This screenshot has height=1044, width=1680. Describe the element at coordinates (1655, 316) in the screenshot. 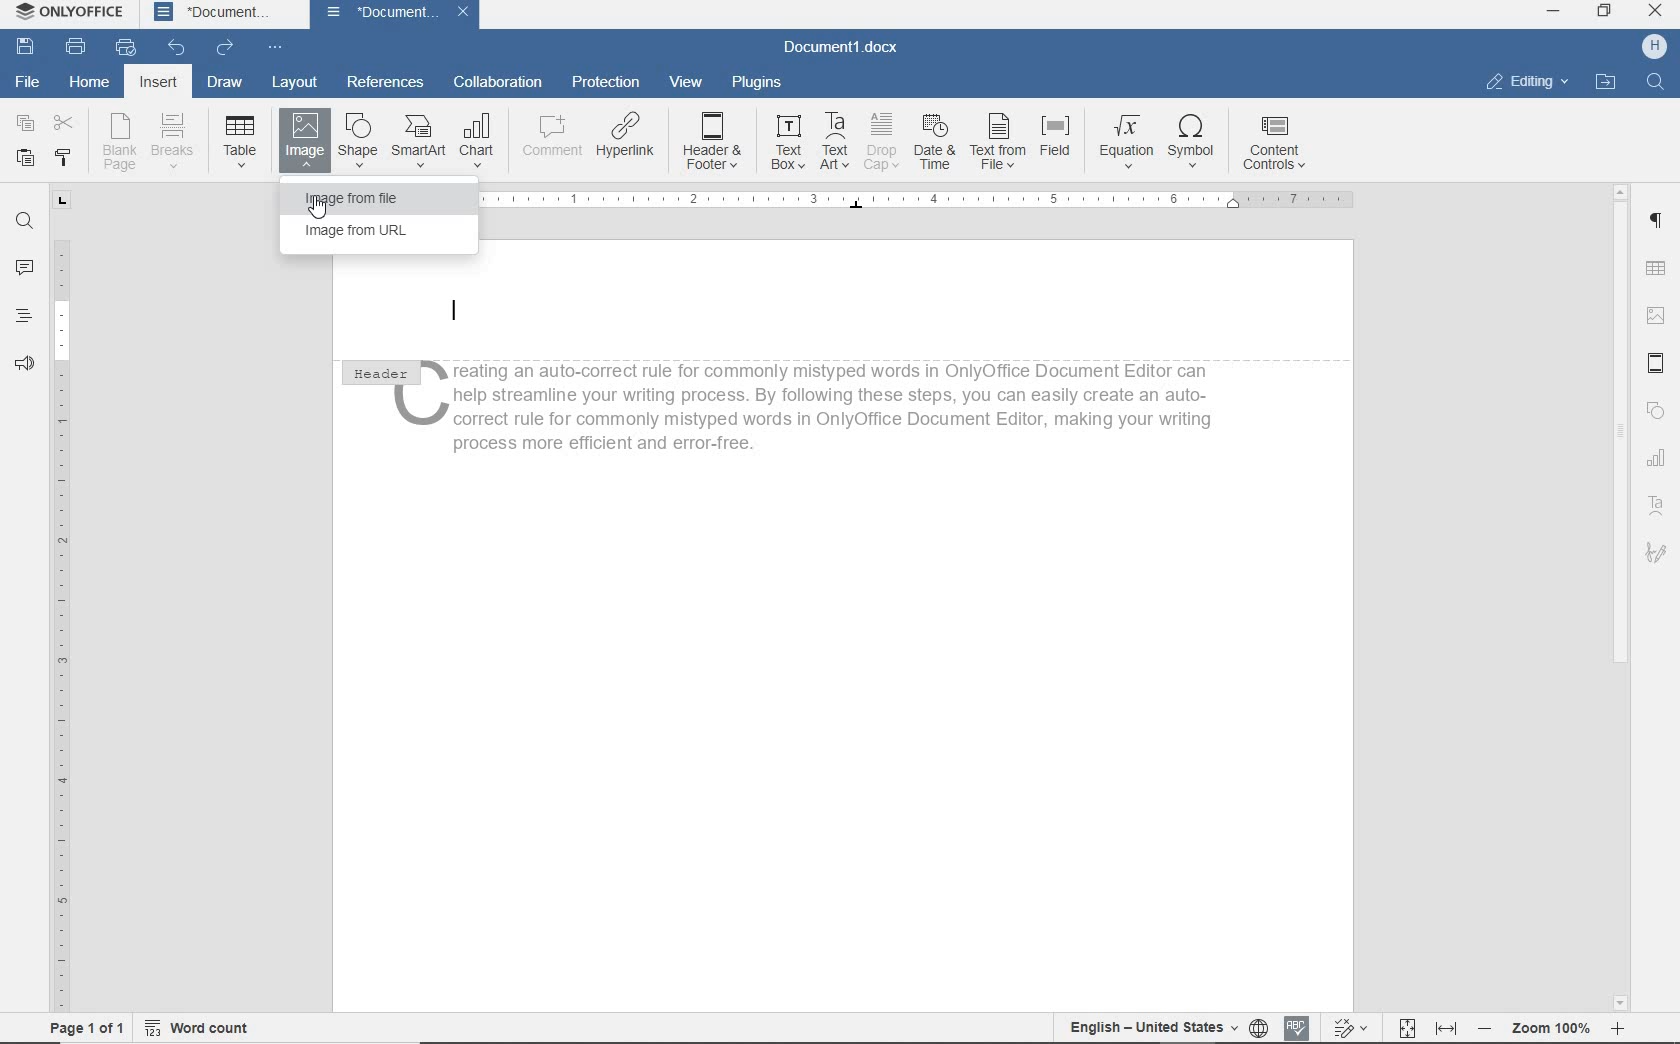

I see `IMAGE` at that location.